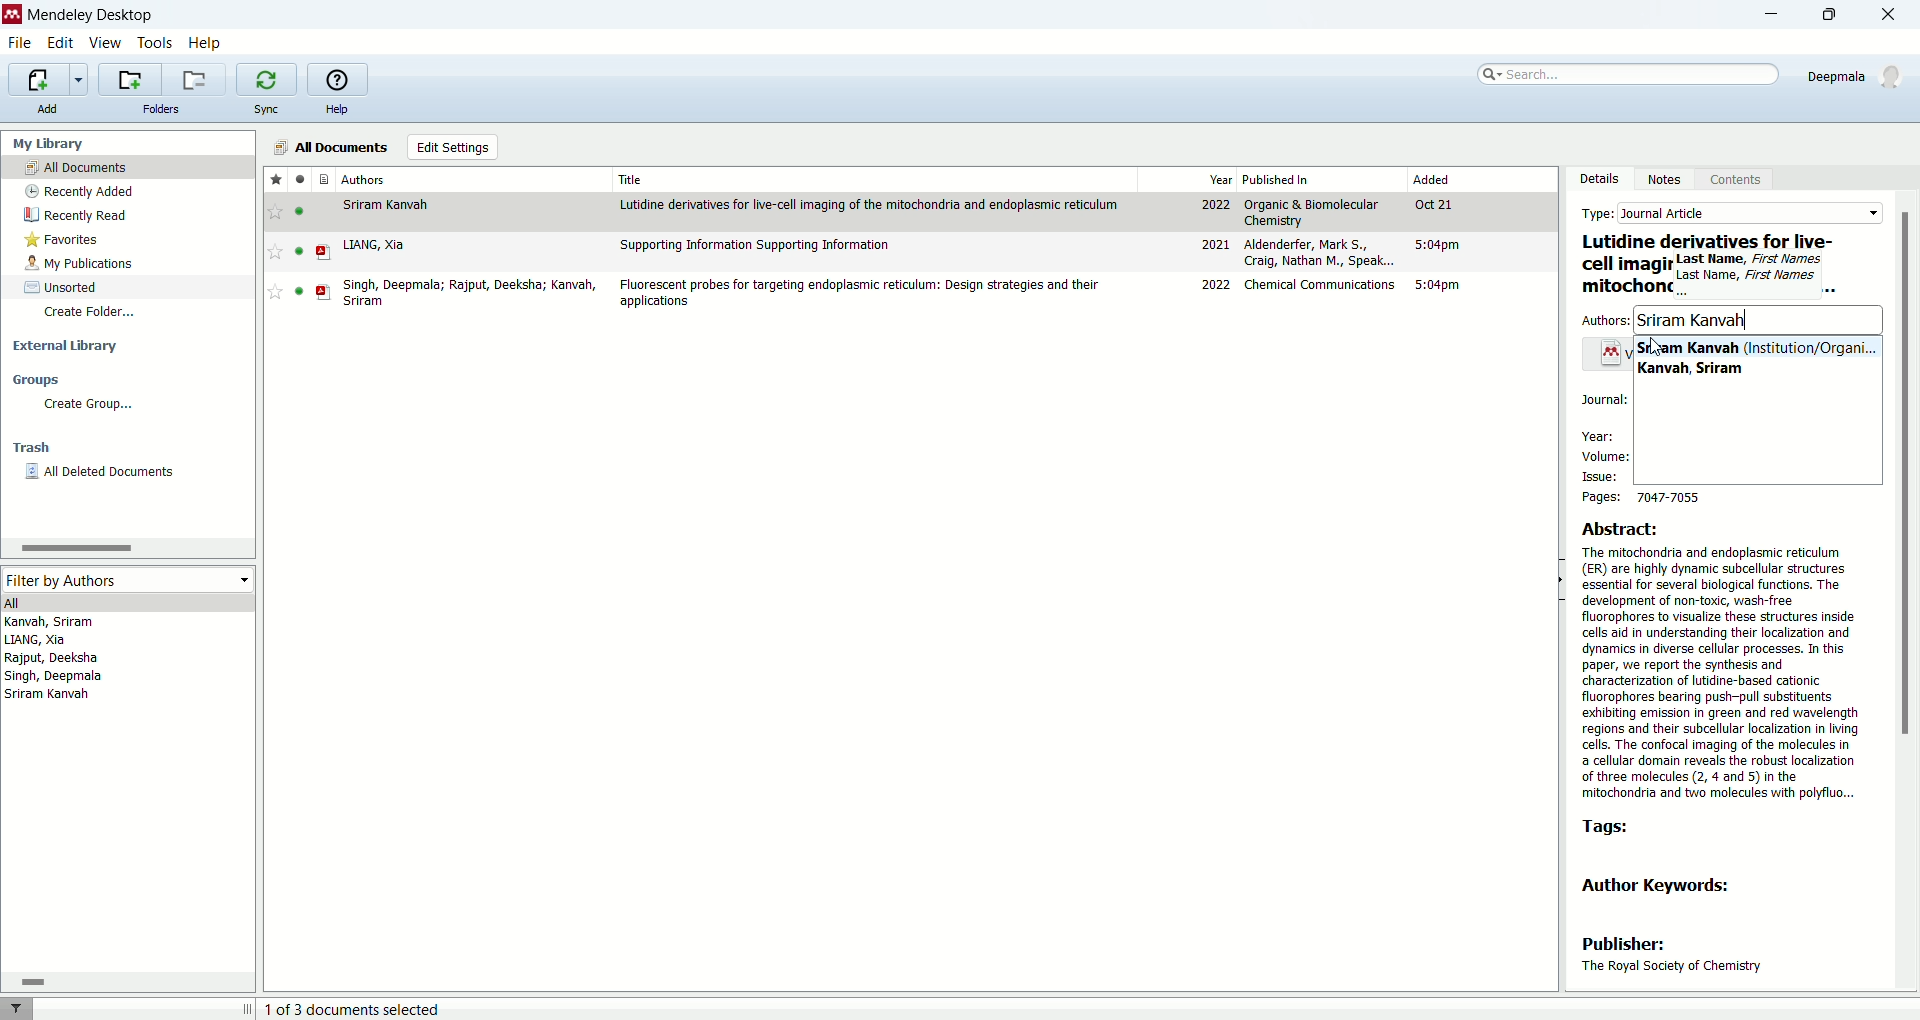  I want to click on read/unread, so click(300, 180).